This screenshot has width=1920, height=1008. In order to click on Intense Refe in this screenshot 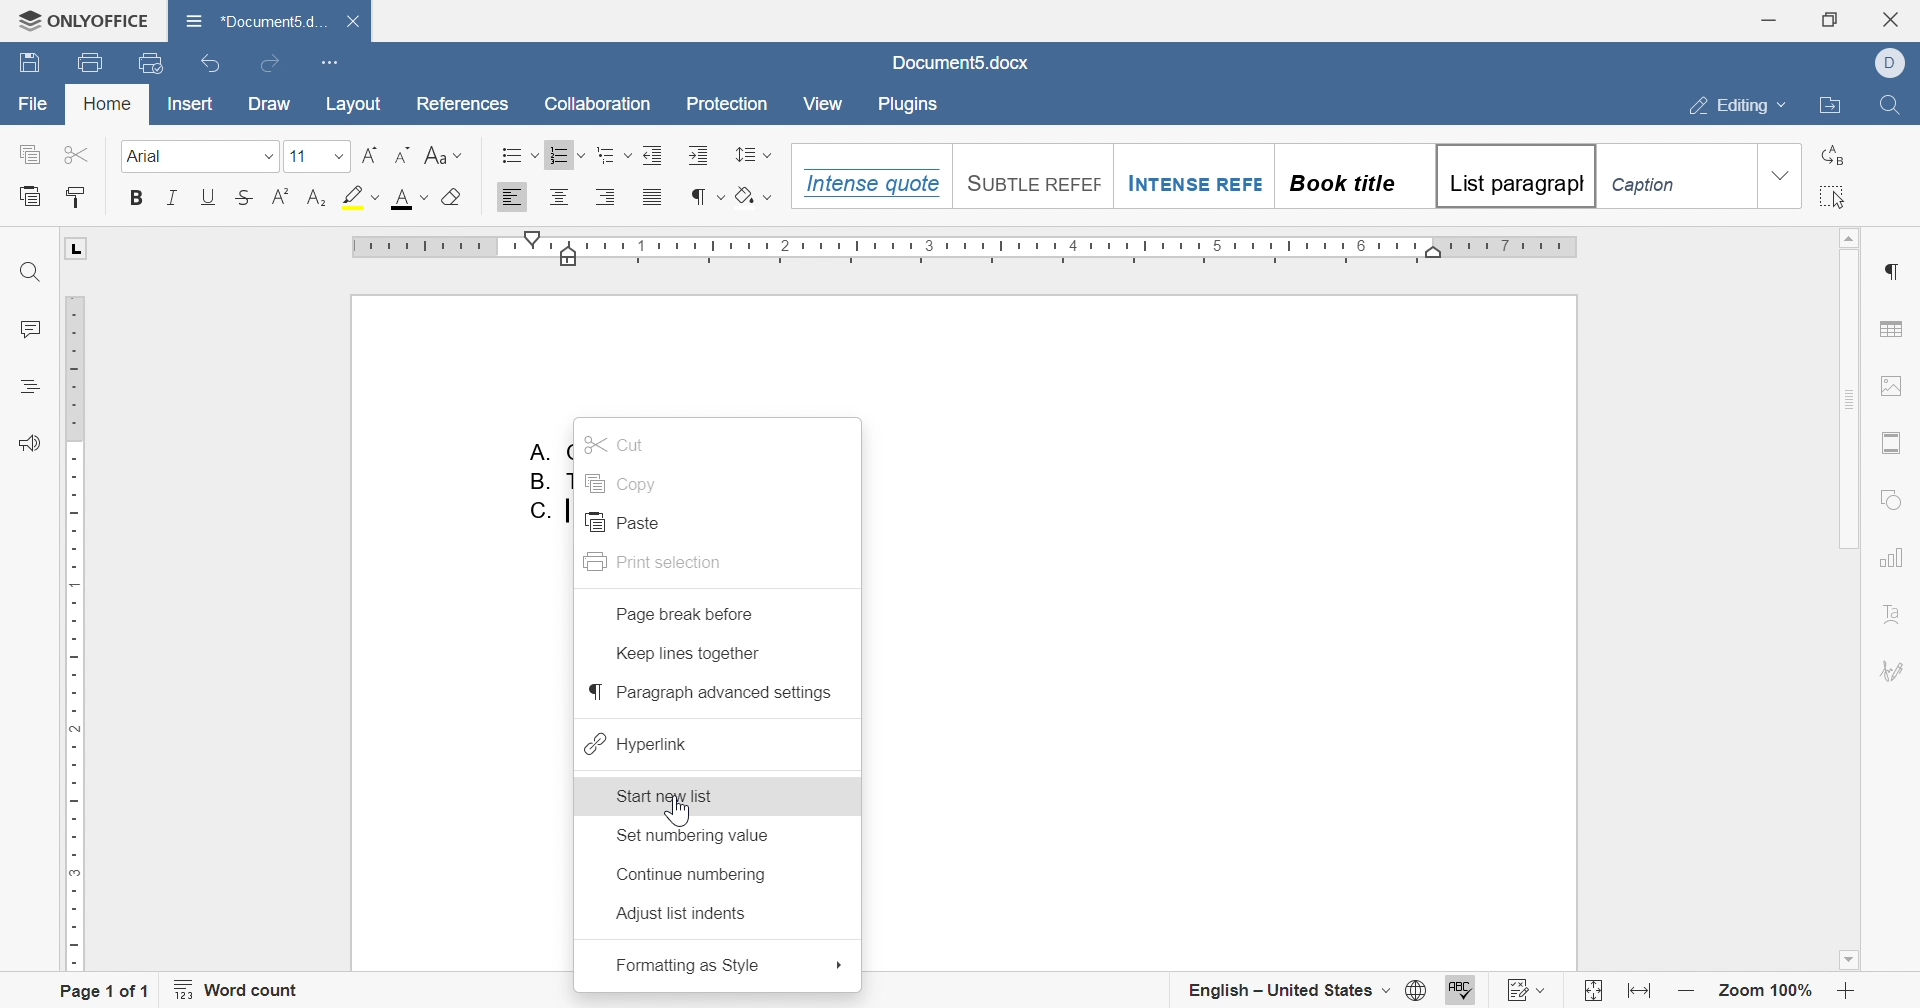, I will do `click(1192, 186)`.